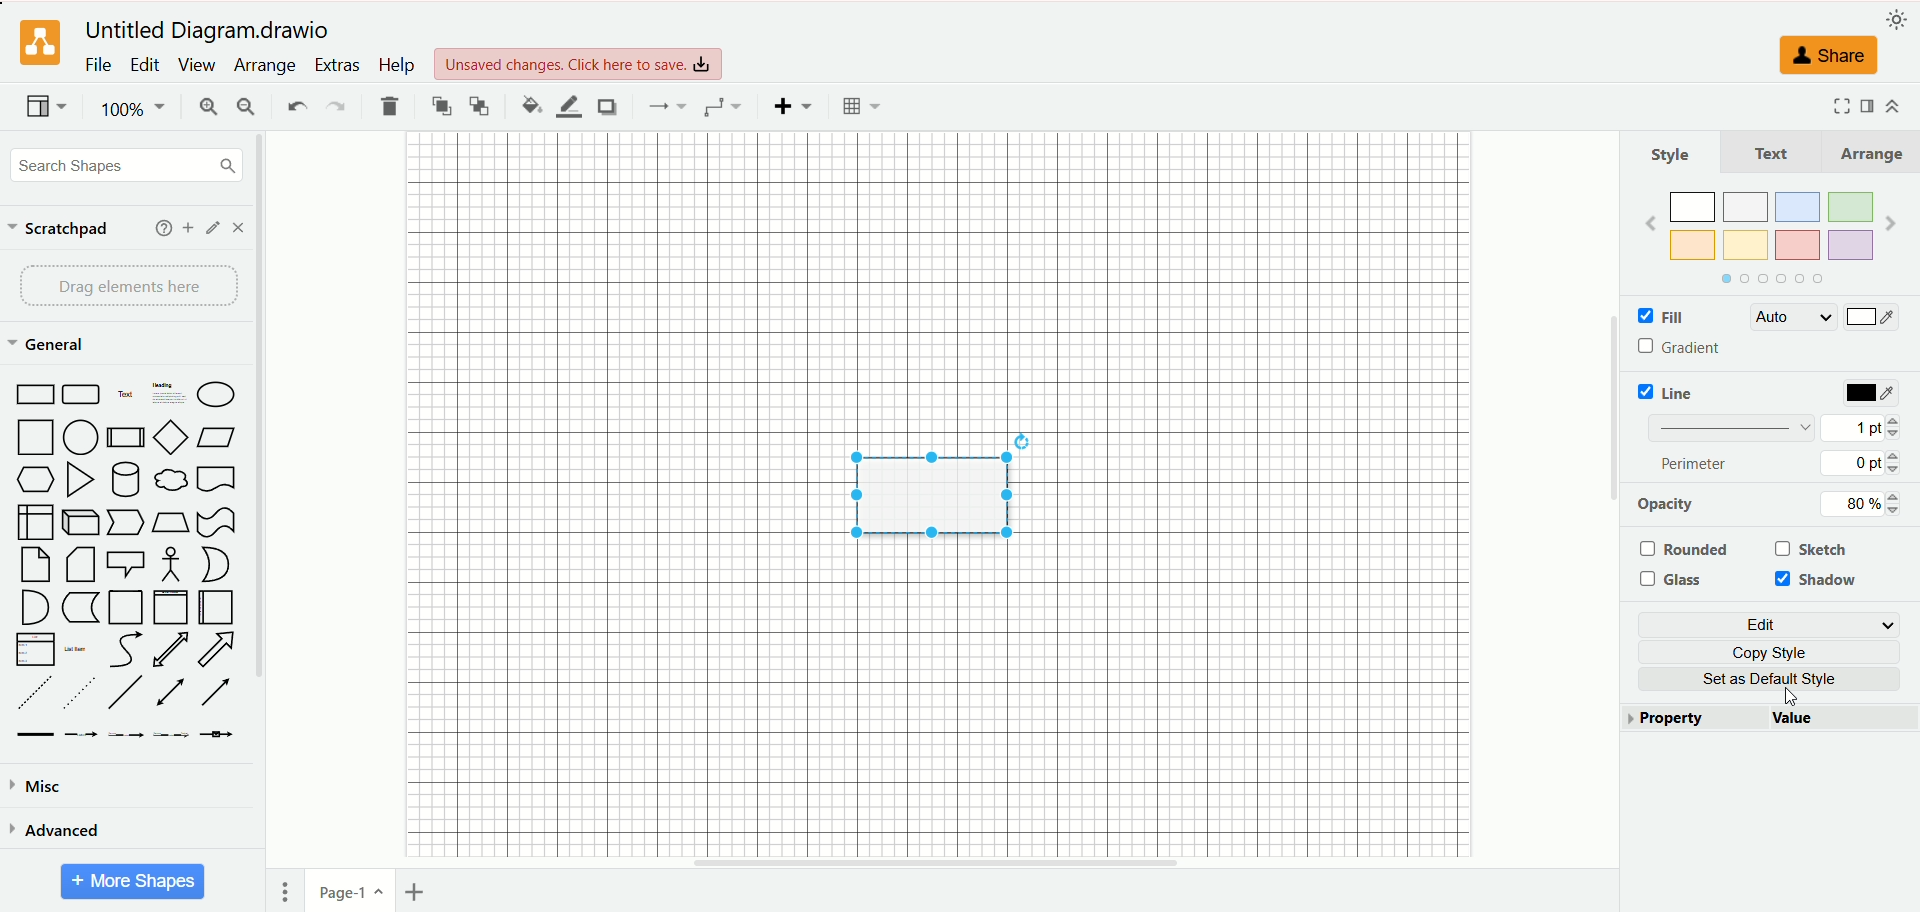 The image size is (1920, 912). What do you see at coordinates (390, 106) in the screenshot?
I see `delete` at bounding box center [390, 106].